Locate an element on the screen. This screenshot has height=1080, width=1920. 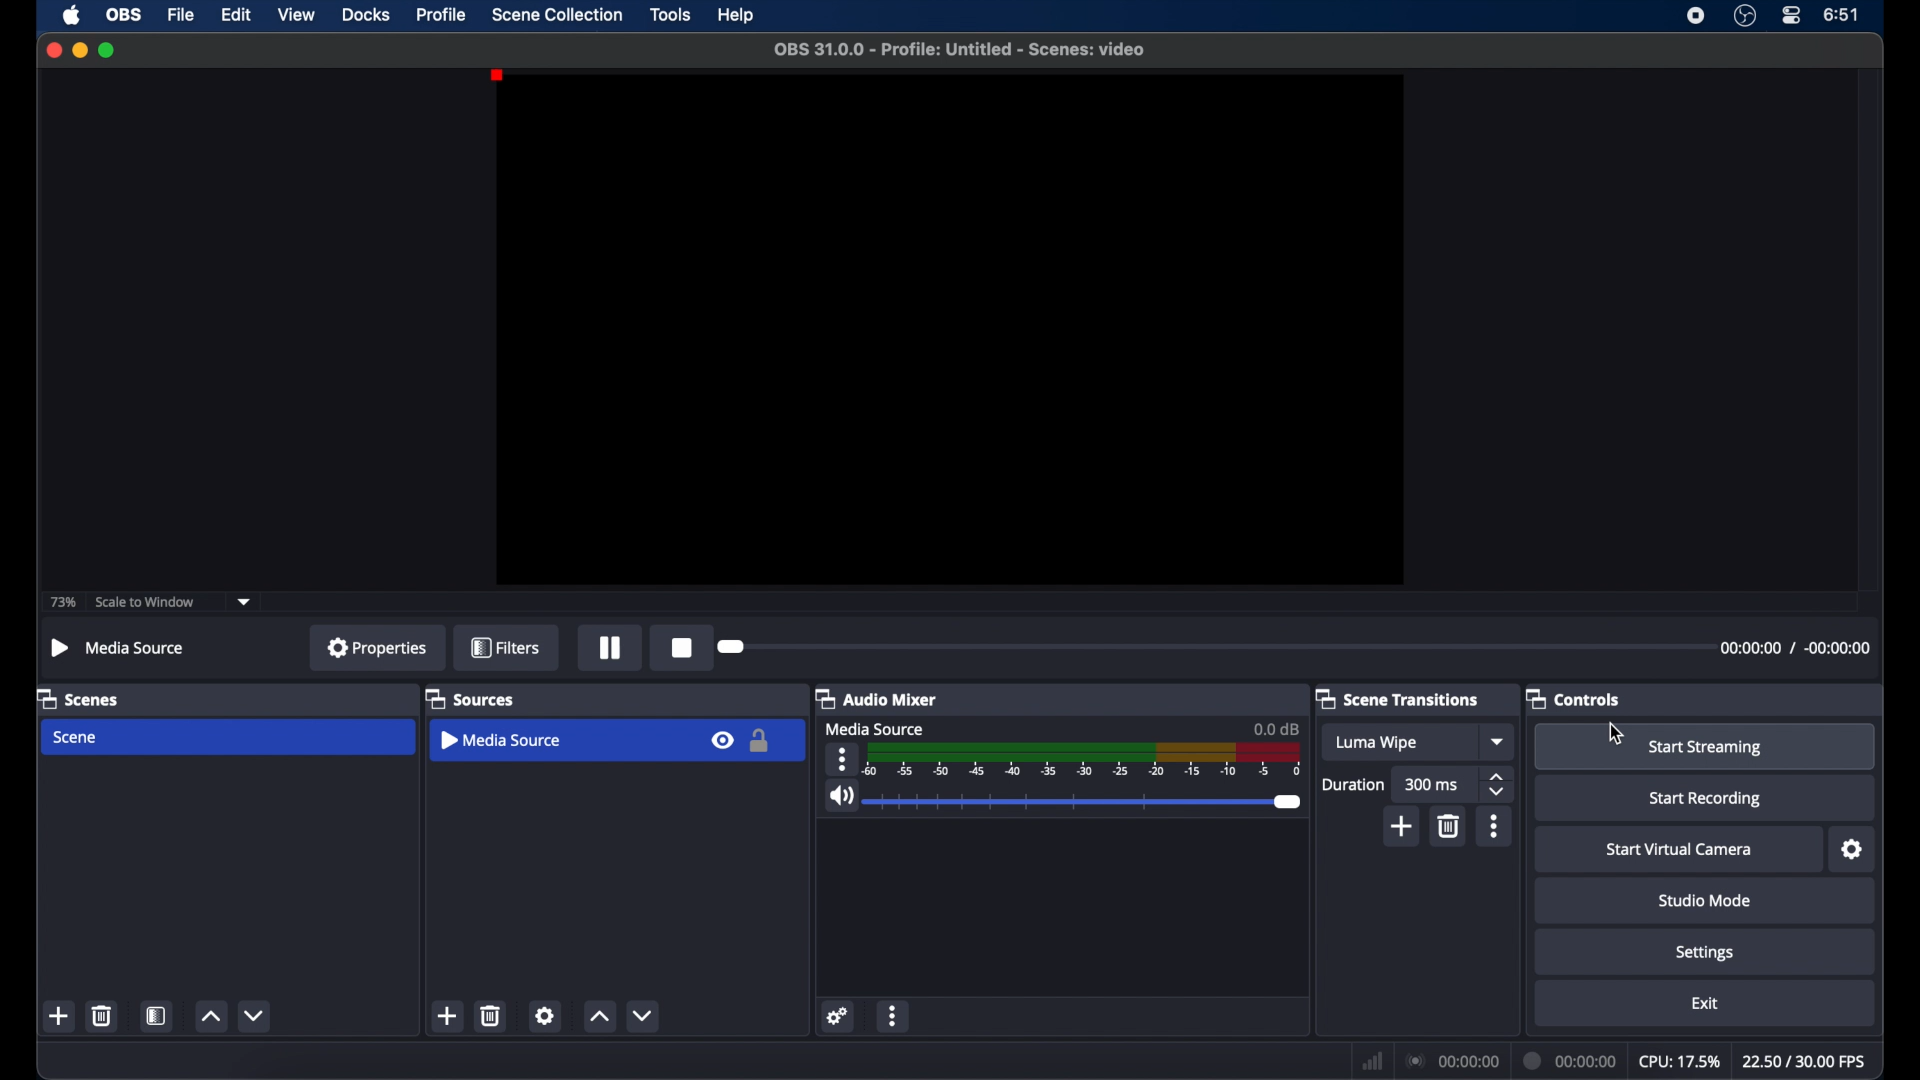
add is located at coordinates (448, 1015).